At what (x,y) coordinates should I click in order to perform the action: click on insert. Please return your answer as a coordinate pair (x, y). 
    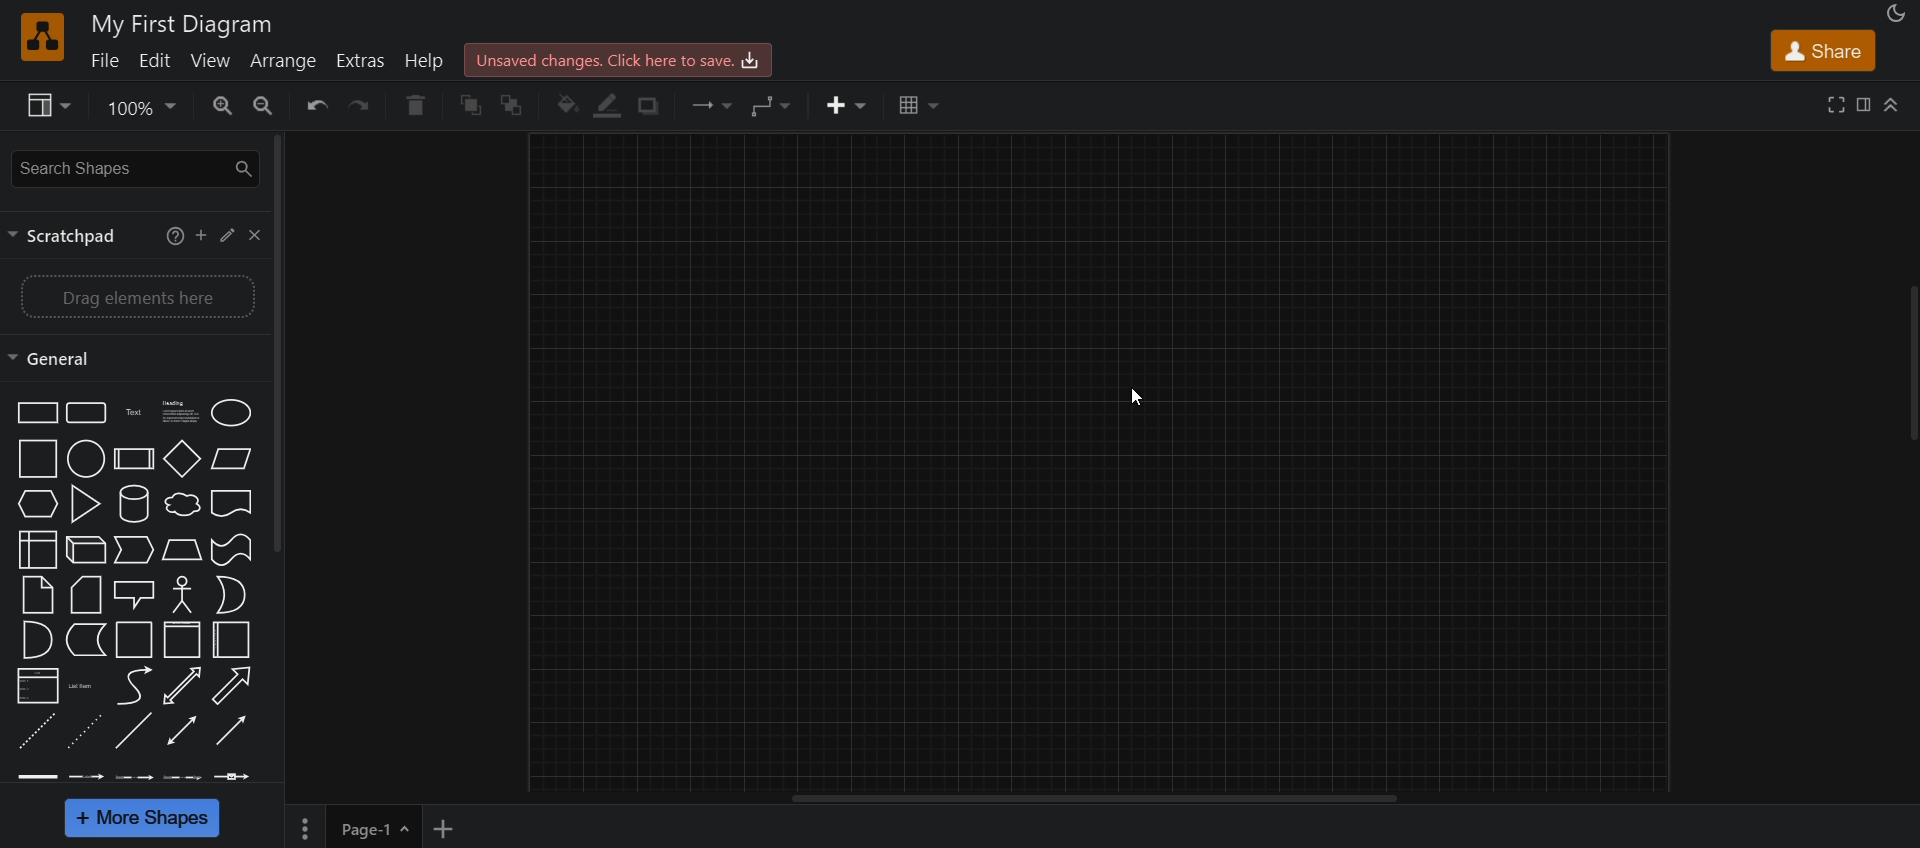
    Looking at the image, I should click on (841, 105).